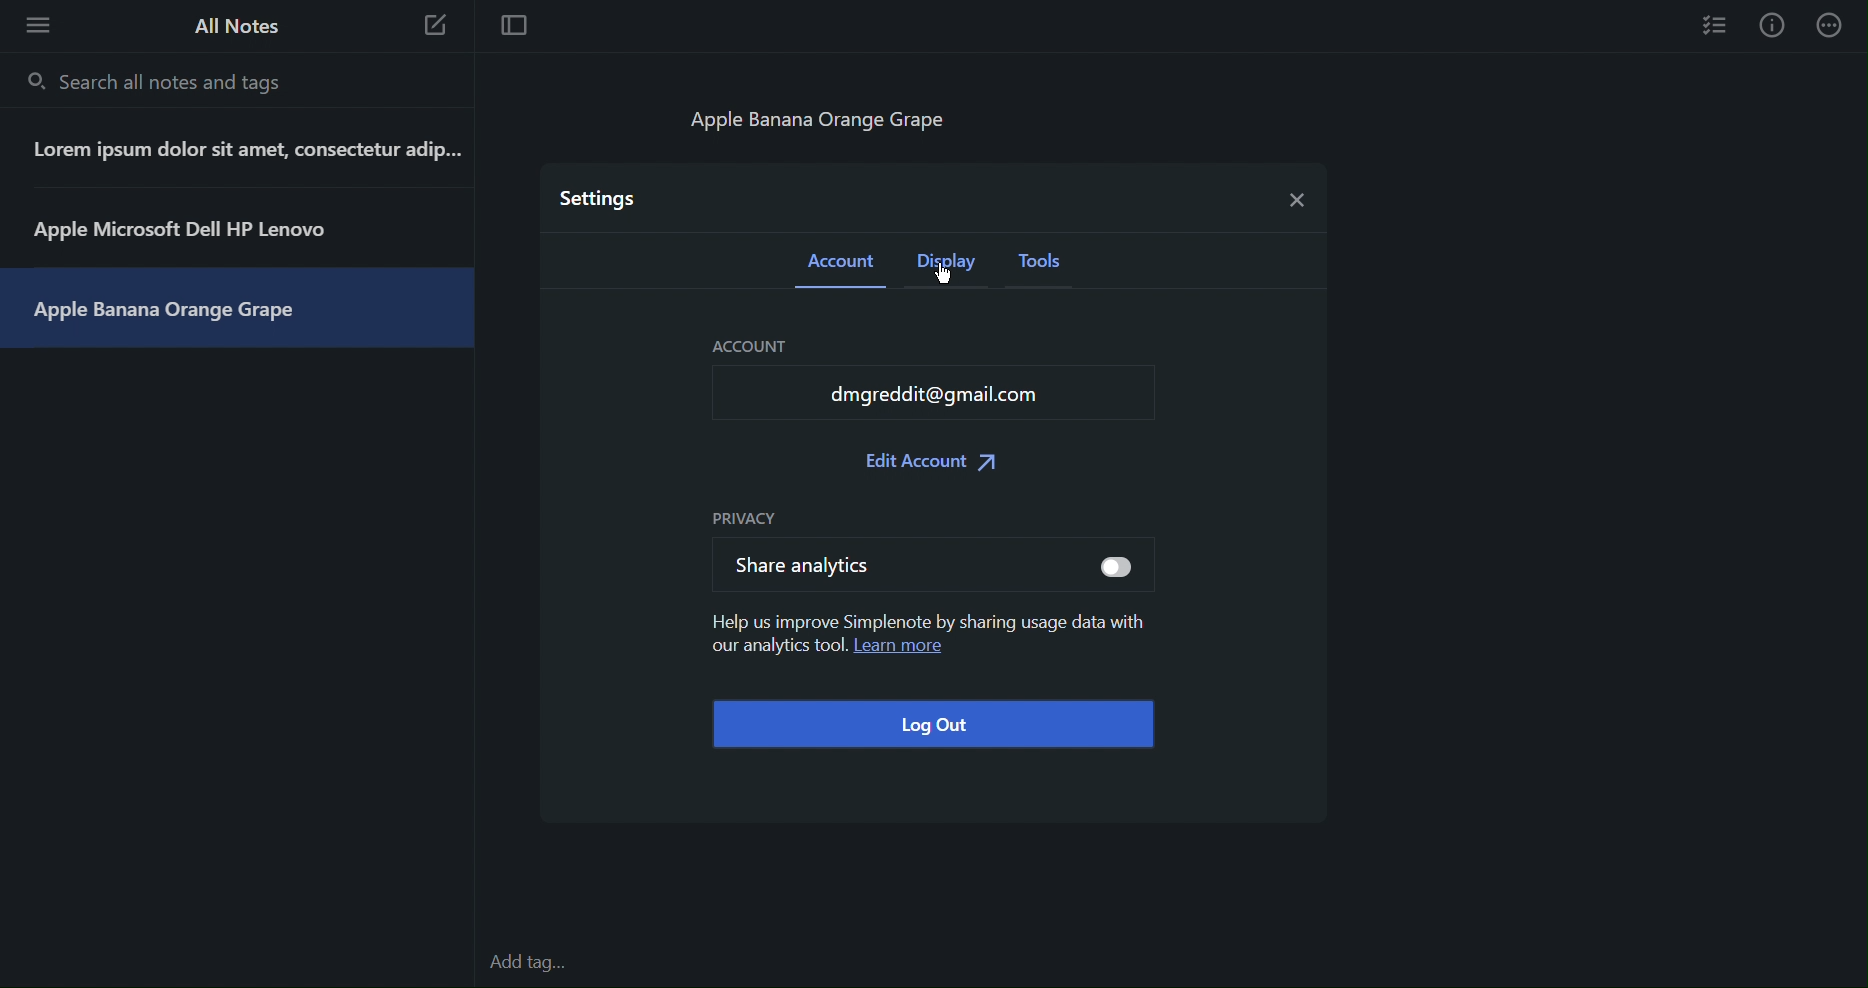 Image resolution: width=1868 pixels, height=988 pixels. What do you see at coordinates (600, 197) in the screenshot?
I see `Settings` at bounding box center [600, 197].